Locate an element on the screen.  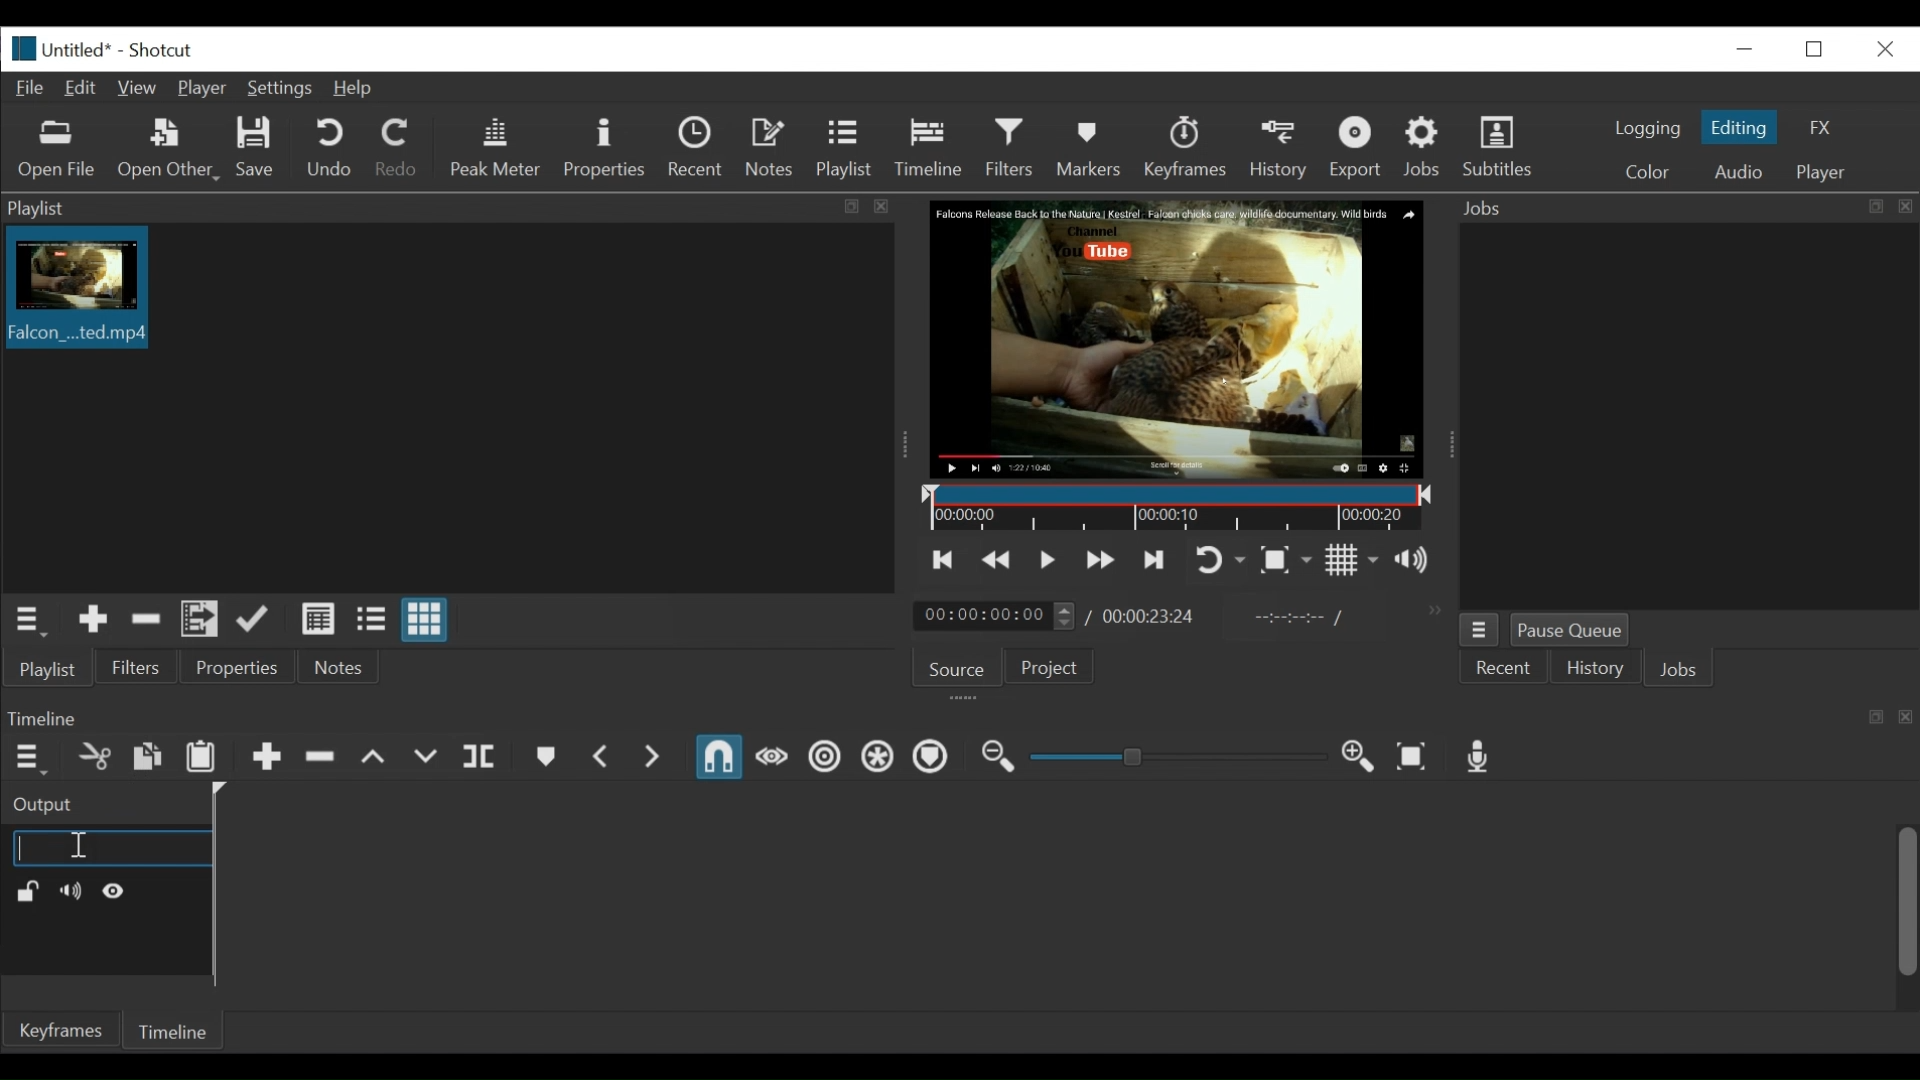
Jobs panel is located at coordinates (1677, 416).